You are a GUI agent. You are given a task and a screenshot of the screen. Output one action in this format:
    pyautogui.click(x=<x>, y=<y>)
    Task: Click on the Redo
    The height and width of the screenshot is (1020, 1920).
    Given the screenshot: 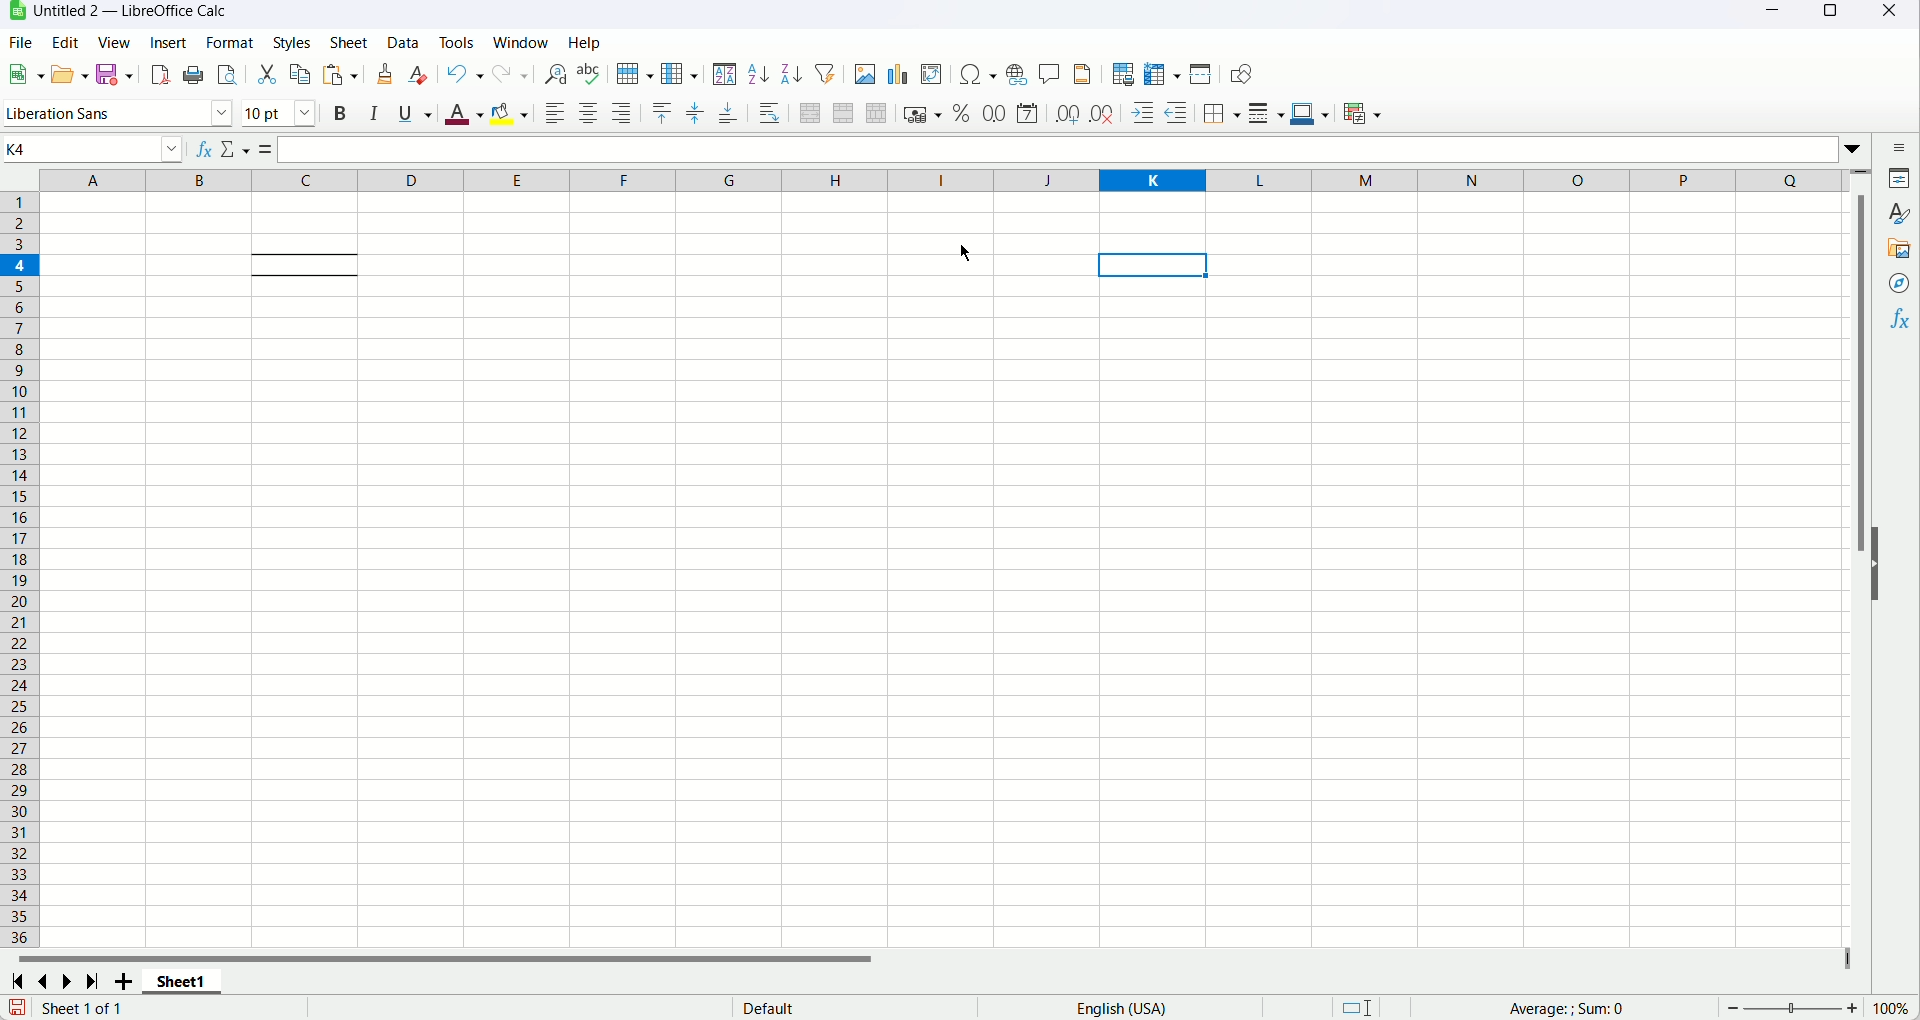 What is the action you would take?
    pyautogui.click(x=510, y=74)
    